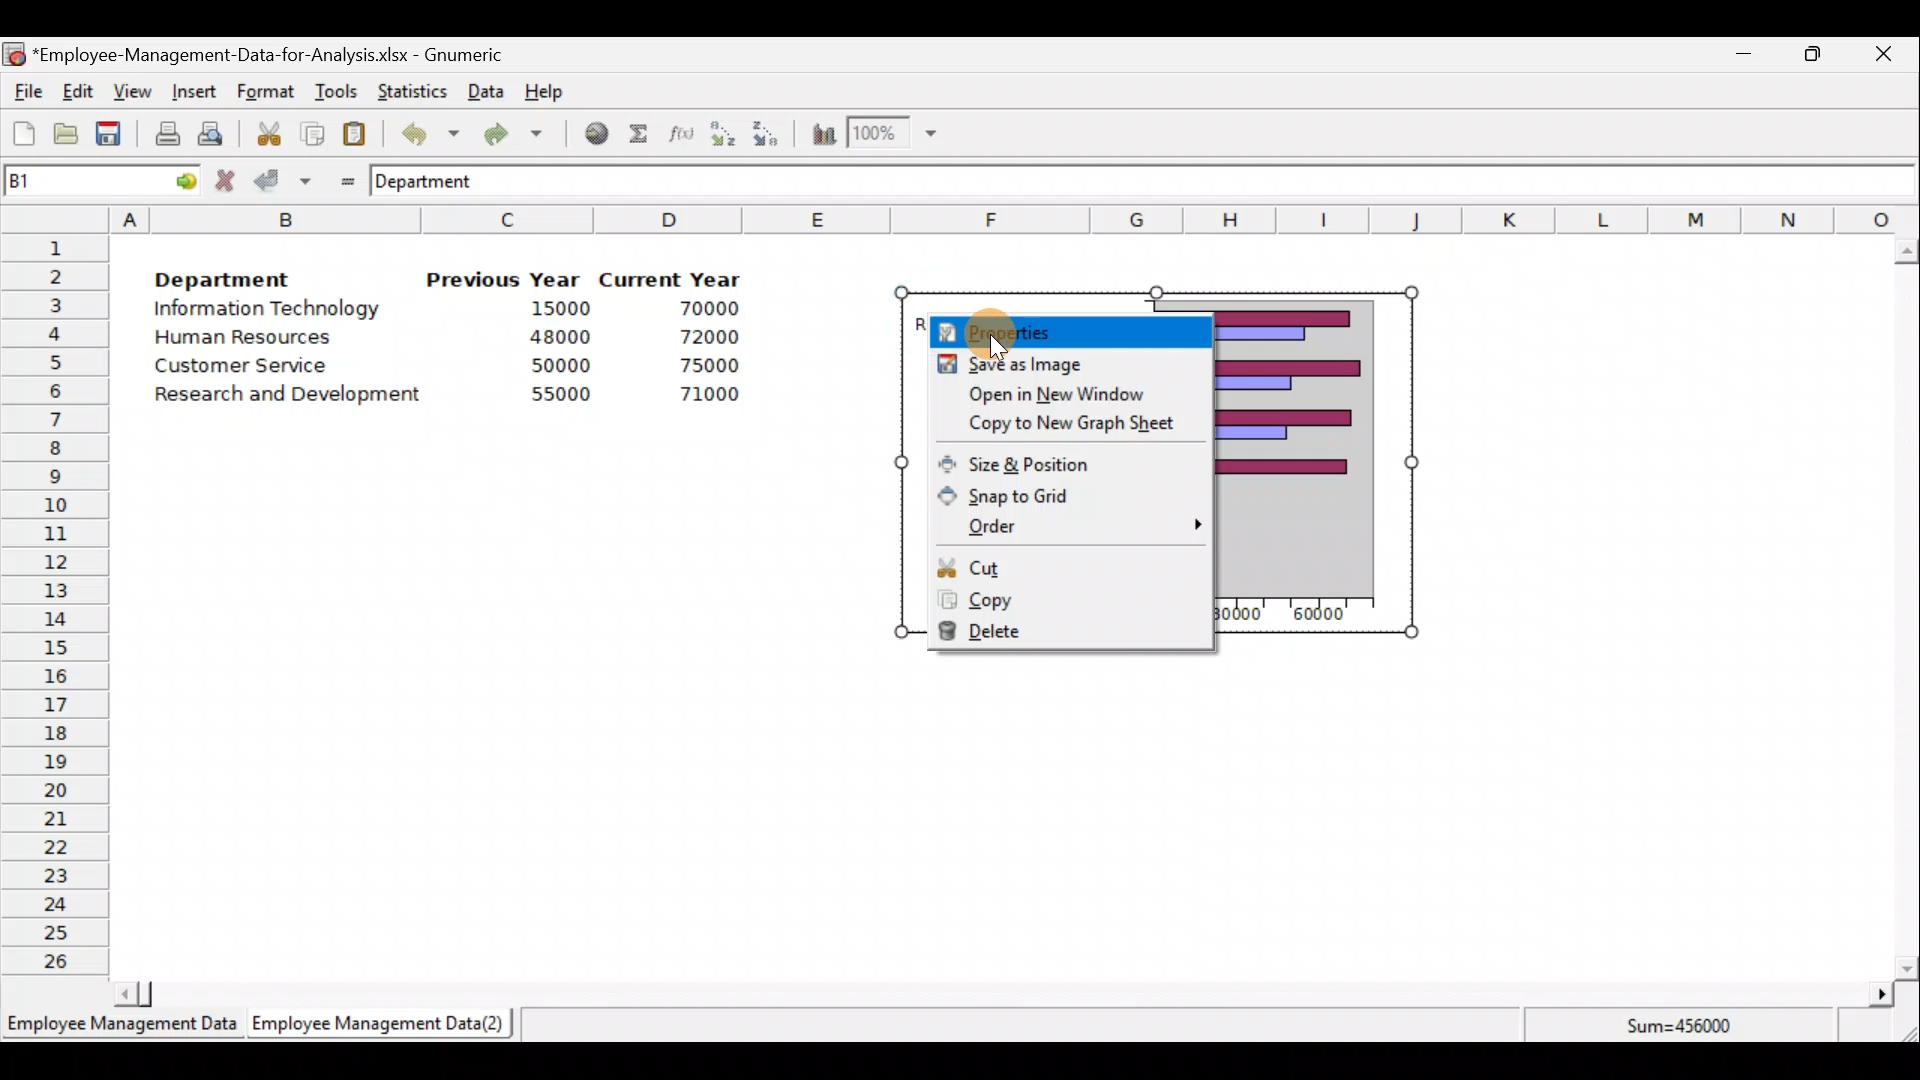 The image size is (1920, 1080). Describe the element at coordinates (504, 280) in the screenshot. I see `Previous Year` at that location.